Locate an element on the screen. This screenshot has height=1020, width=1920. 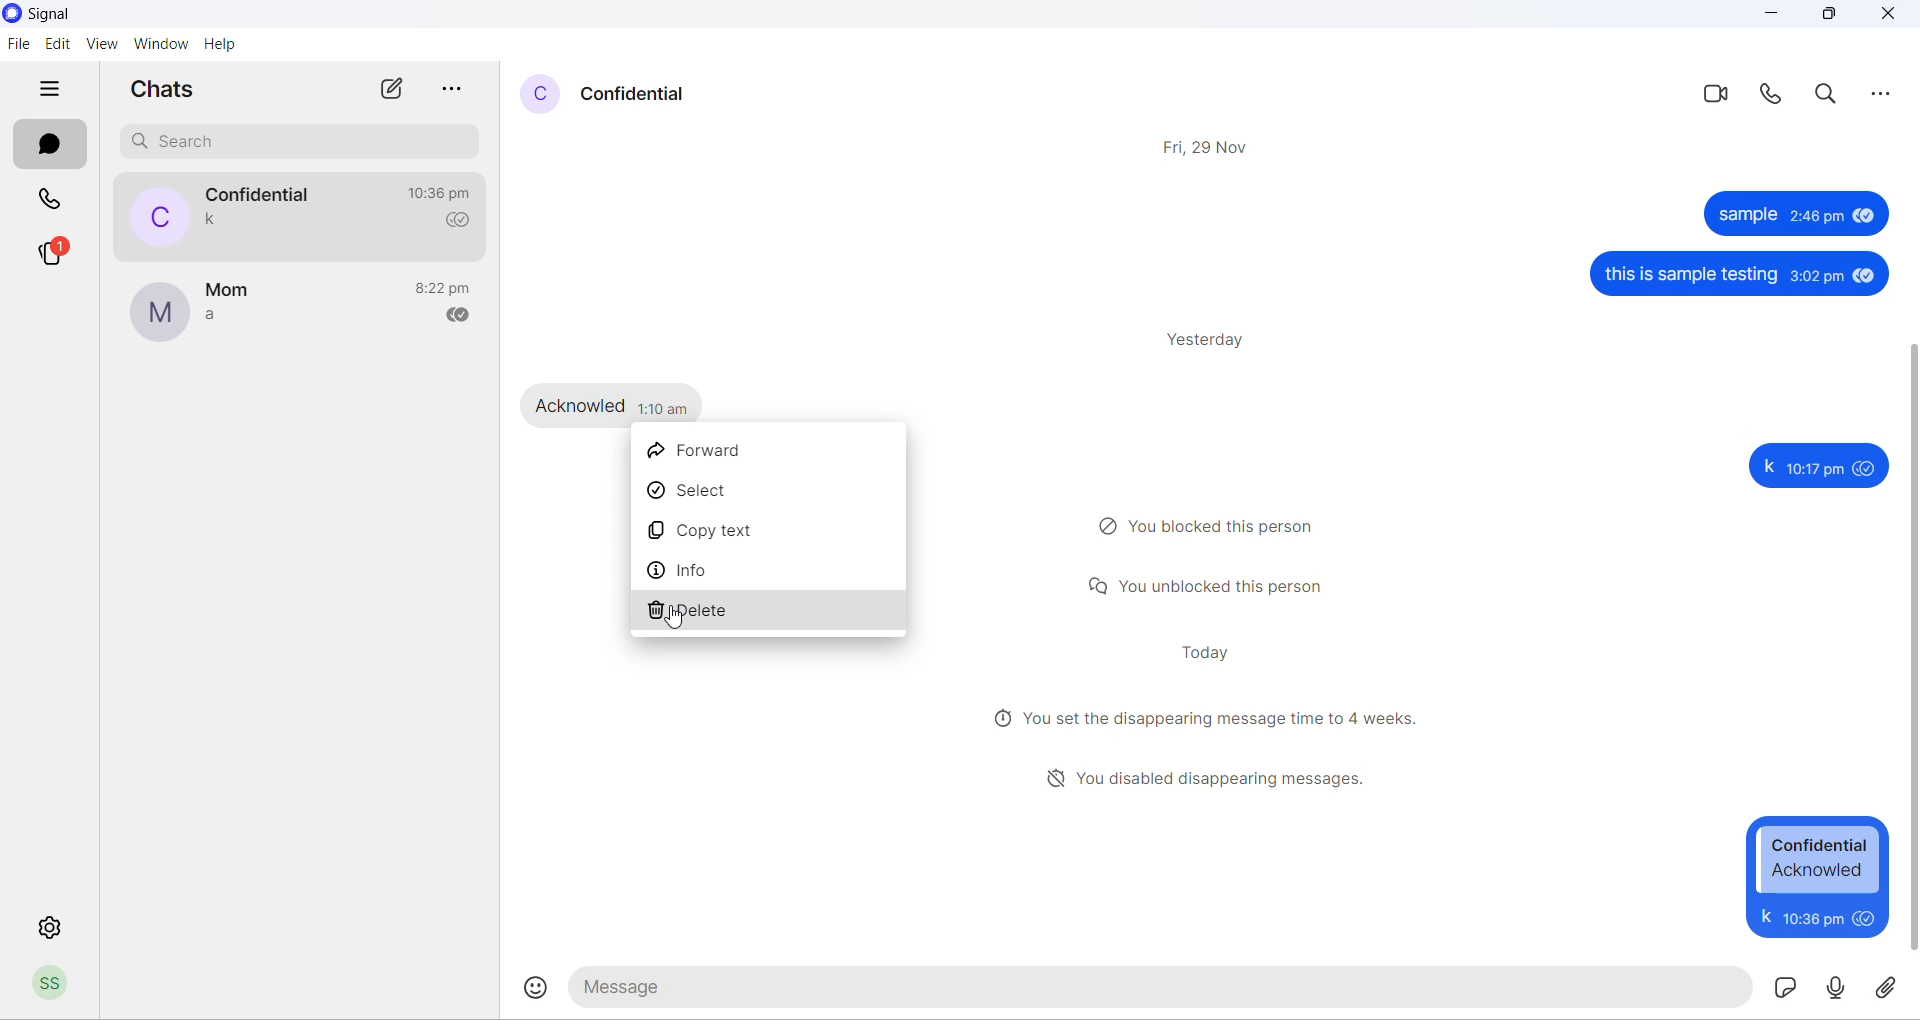
10:36 pm is located at coordinates (1810, 917).